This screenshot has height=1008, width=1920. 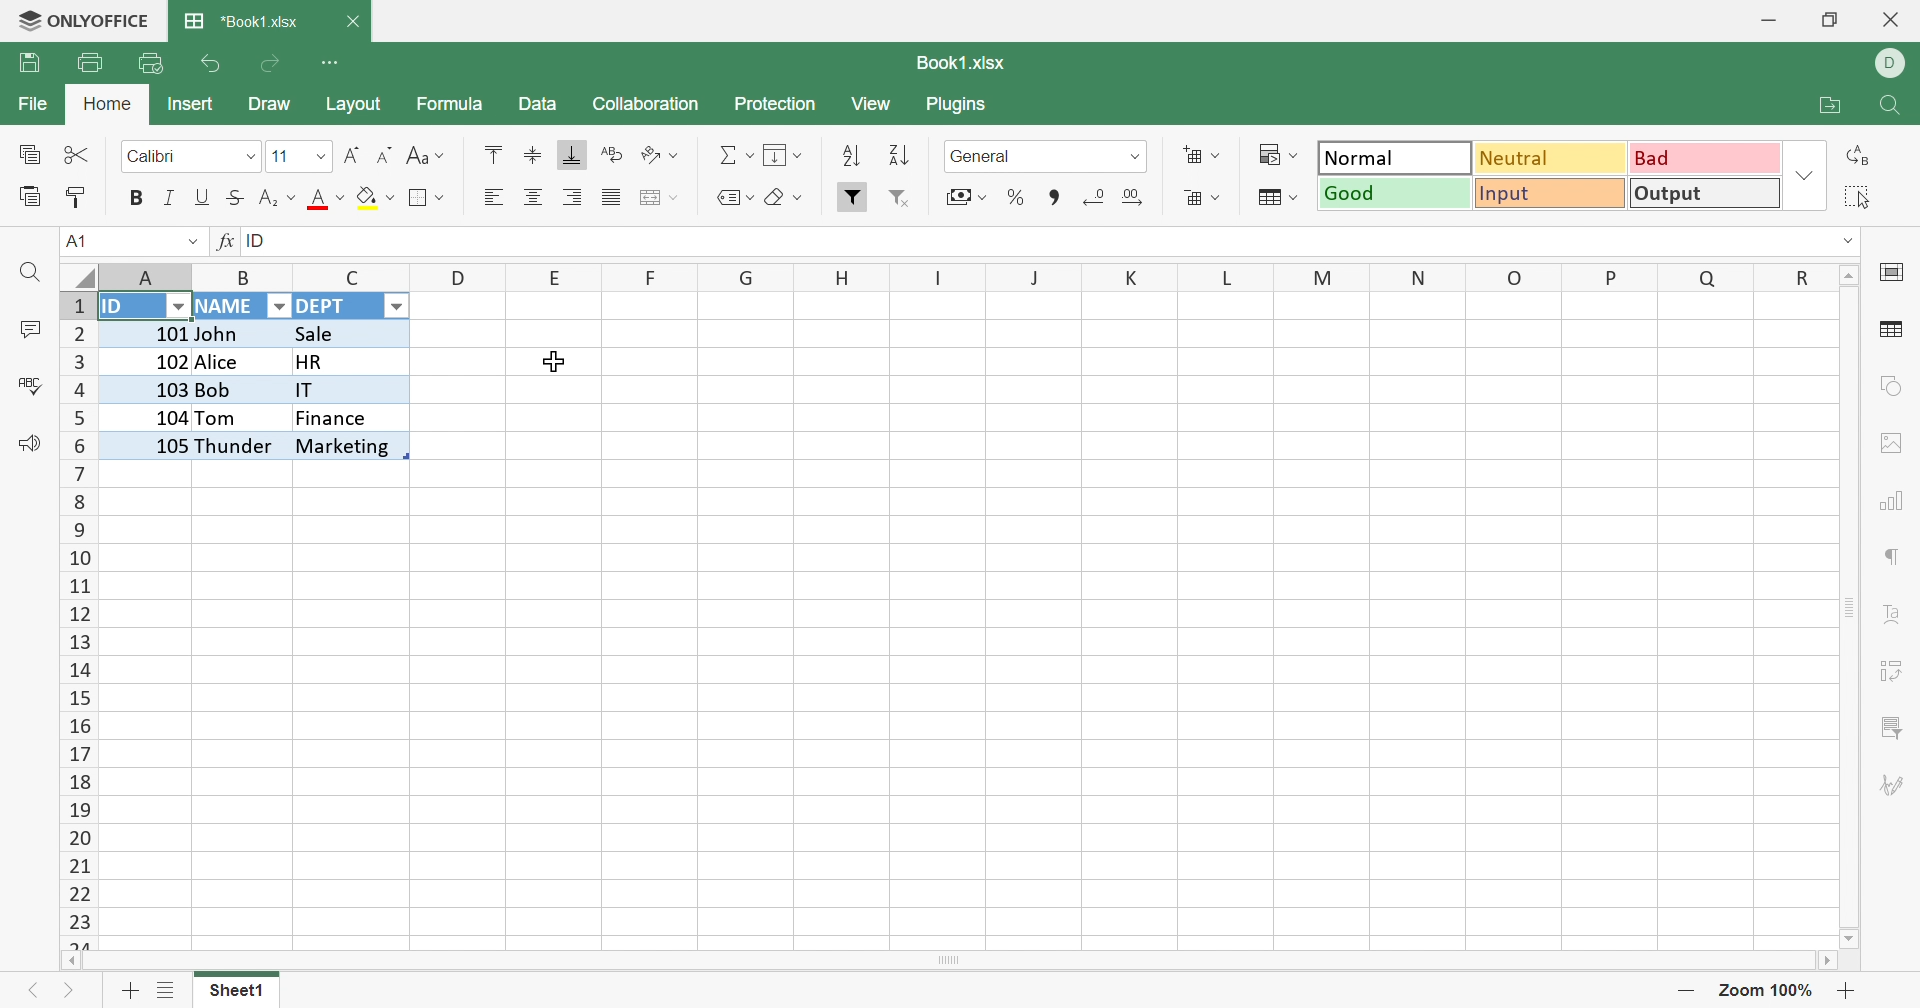 What do you see at coordinates (326, 333) in the screenshot?
I see `Sale` at bounding box center [326, 333].